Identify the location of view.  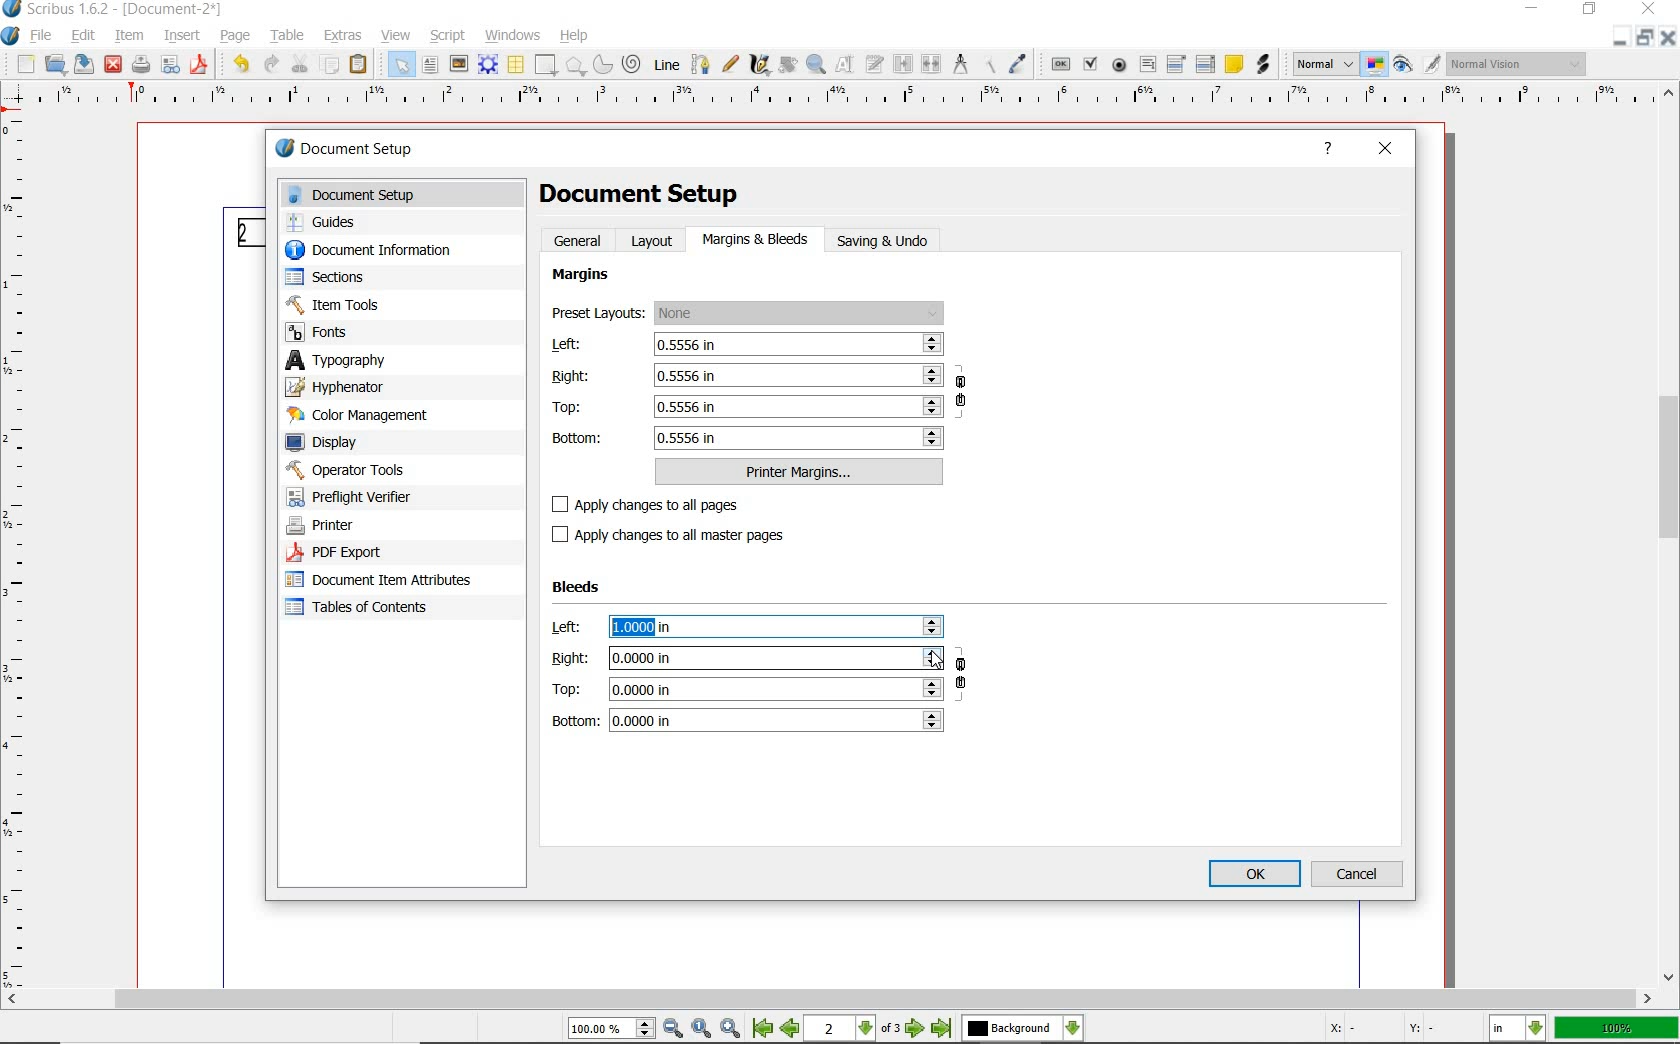
(395, 35).